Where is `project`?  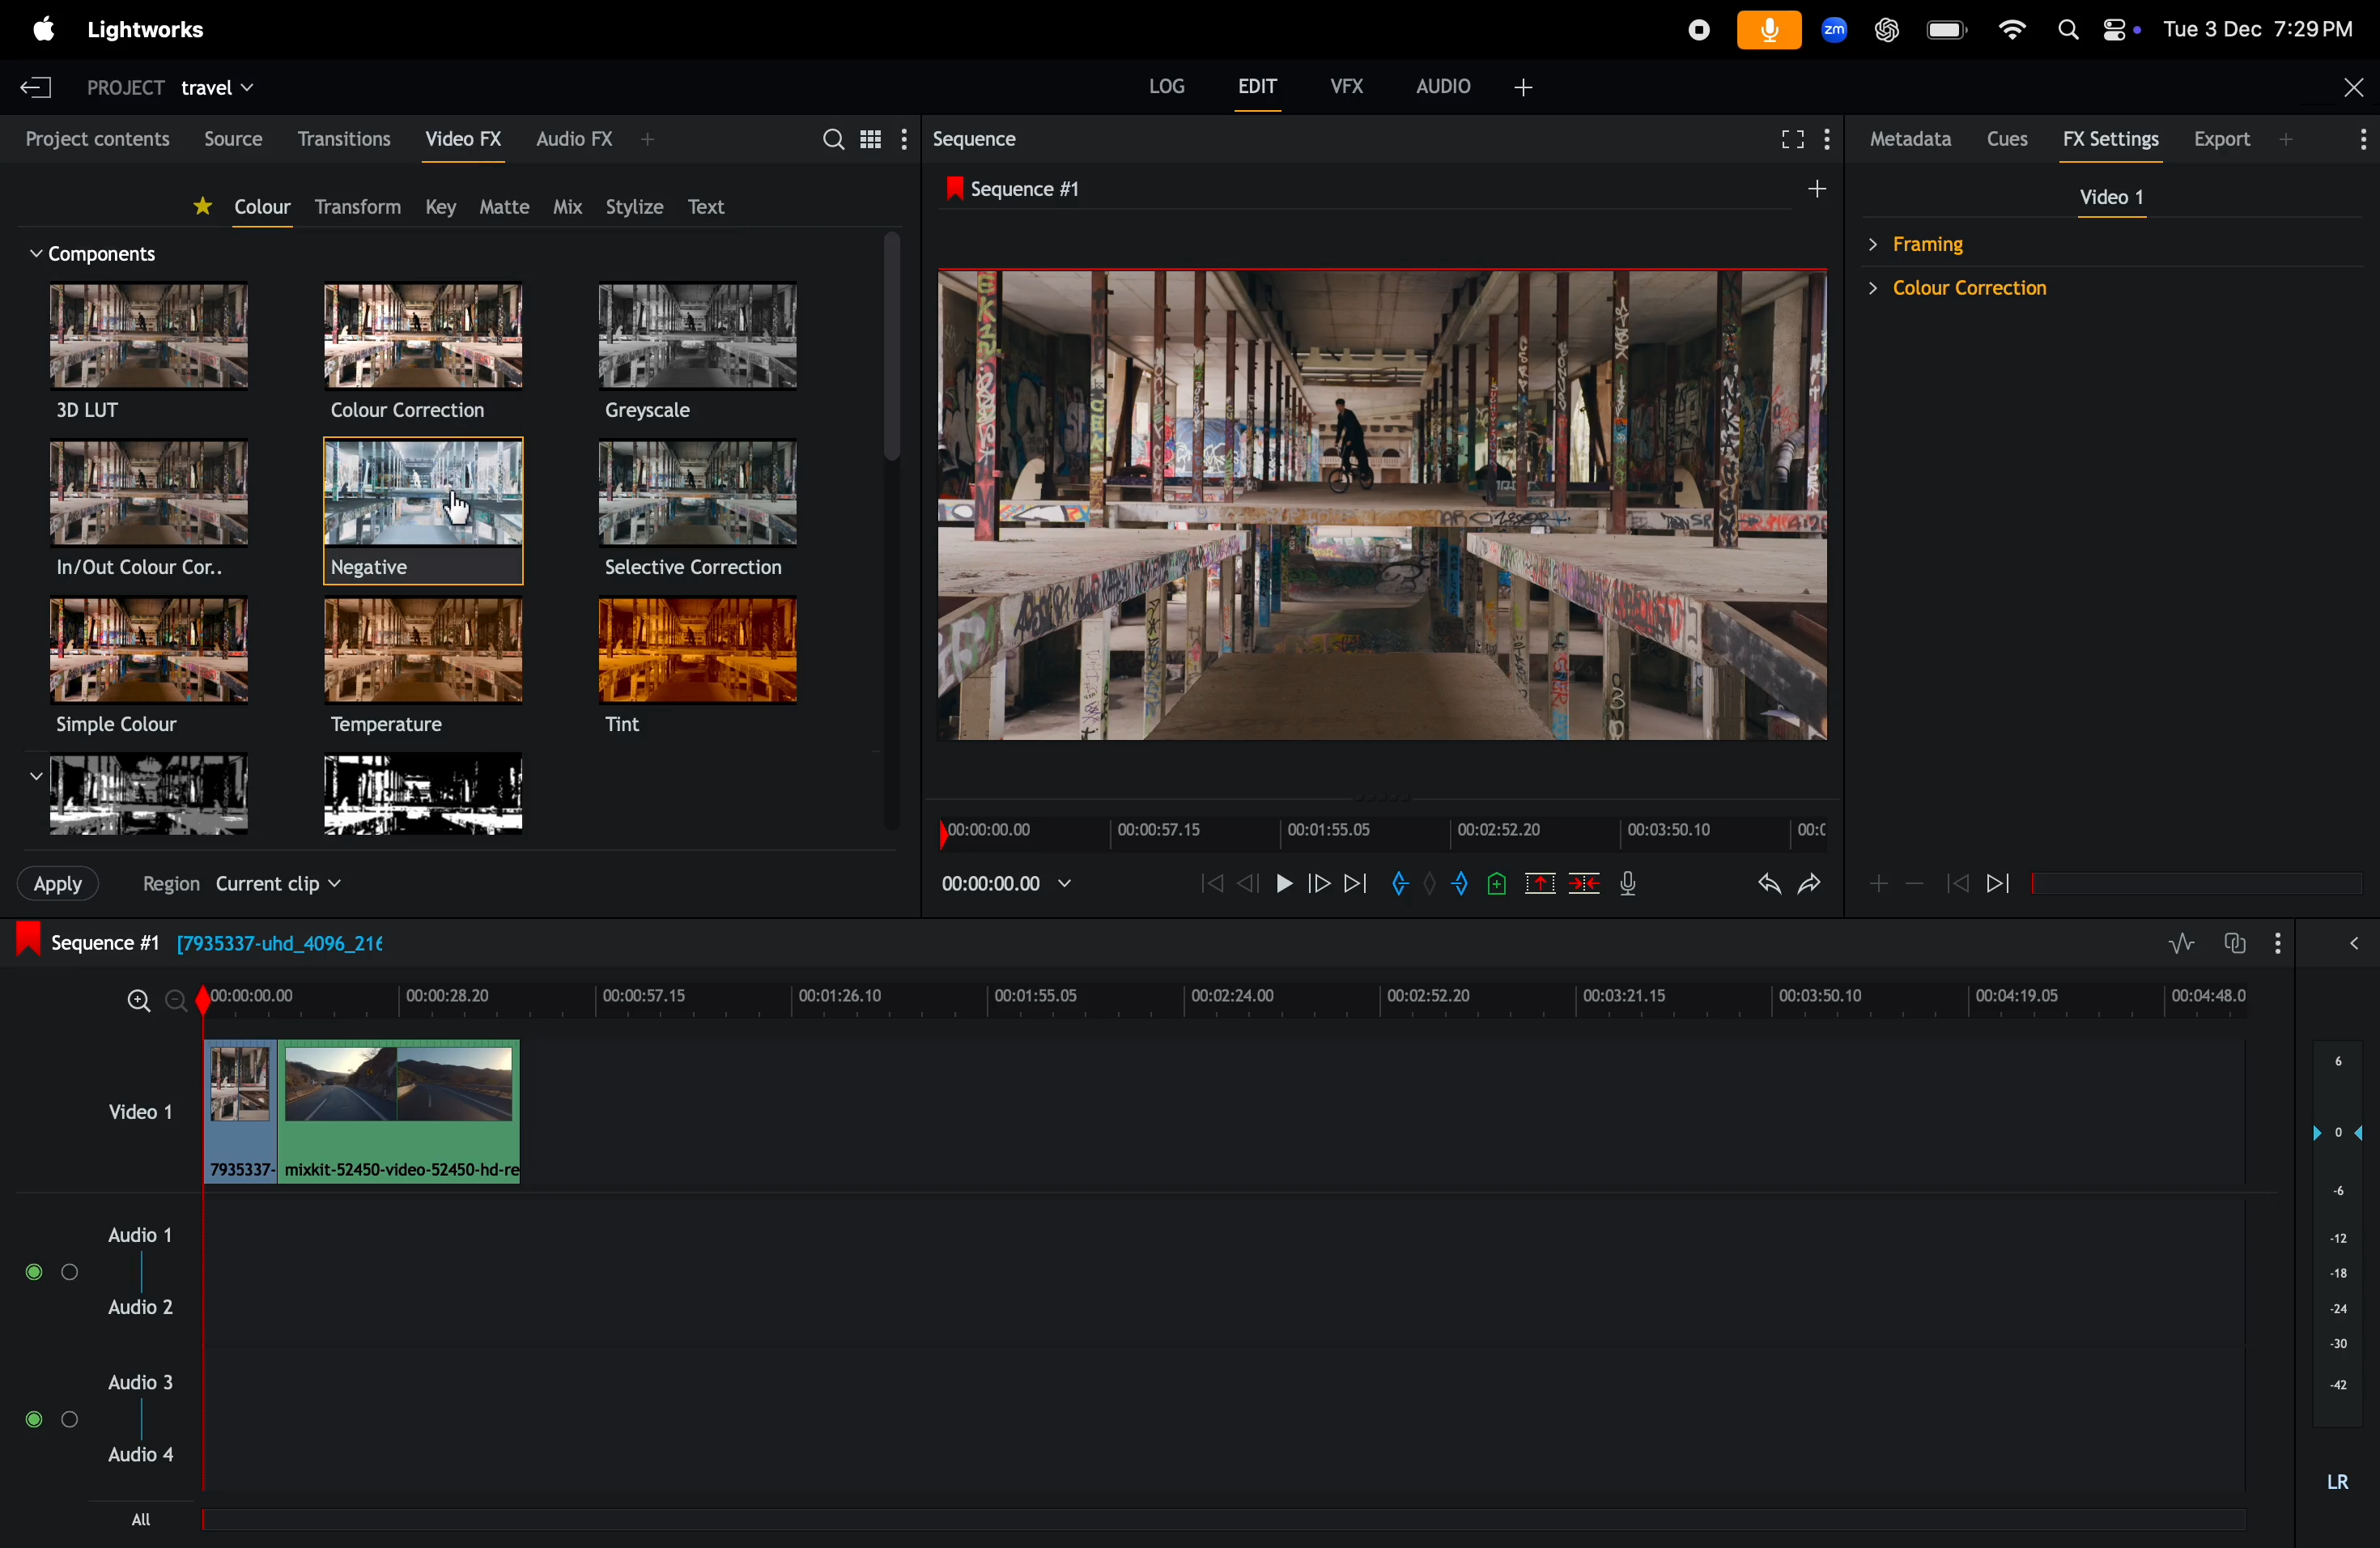 project is located at coordinates (124, 87).